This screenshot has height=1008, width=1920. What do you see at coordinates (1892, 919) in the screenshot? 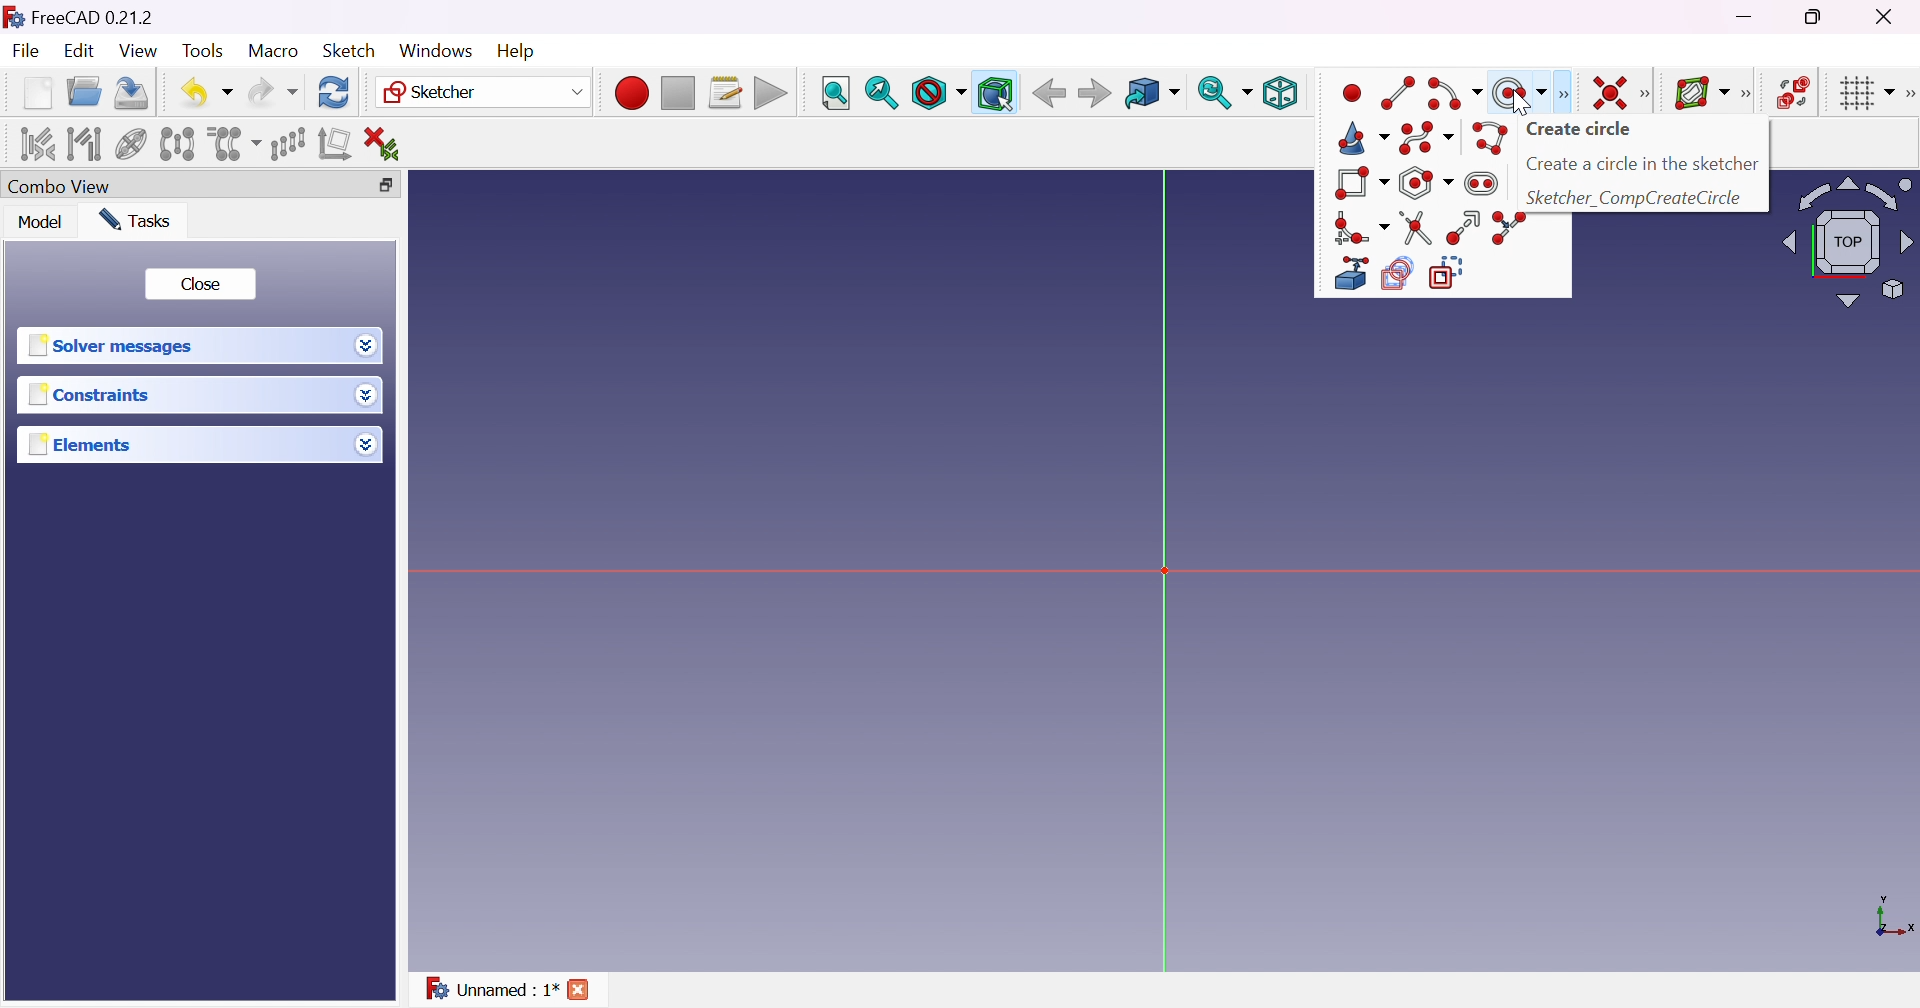
I see `x, y axis` at bounding box center [1892, 919].